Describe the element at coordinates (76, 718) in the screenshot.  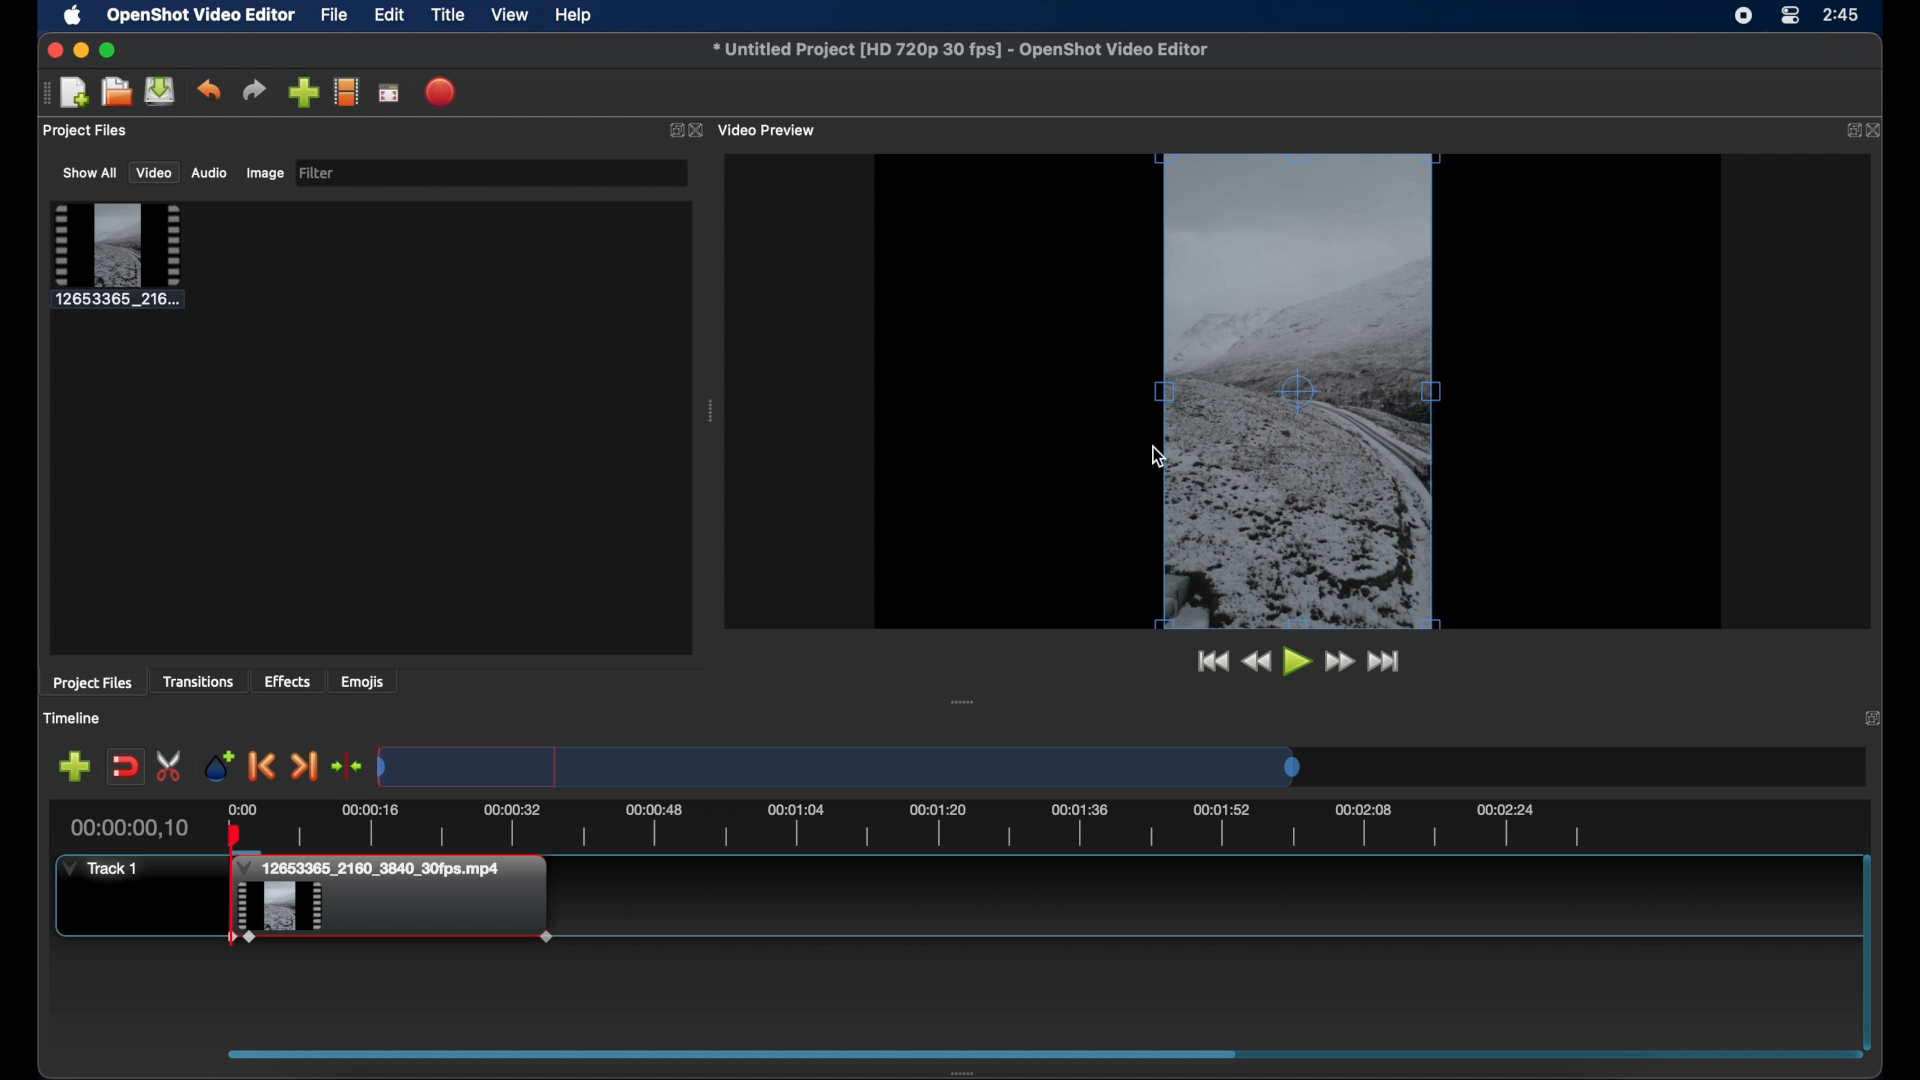
I see `timeline` at that location.